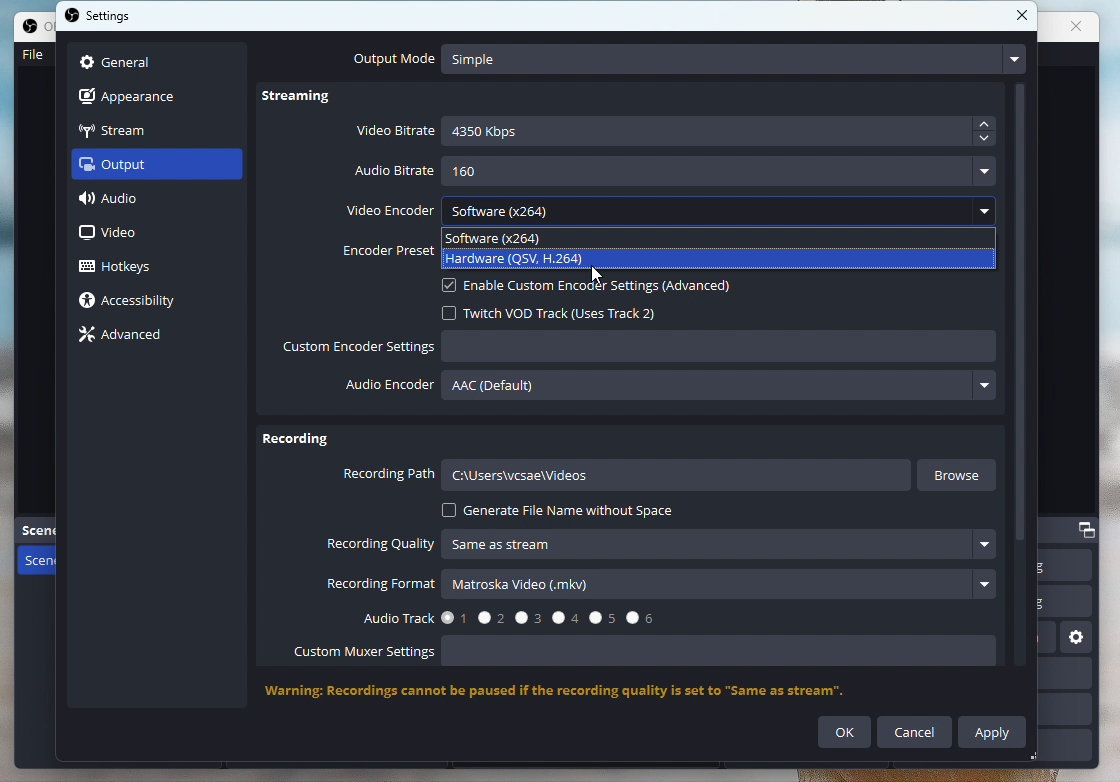 The image size is (1120, 782). Describe the element at coordinates (641, 349) in the screenshot. I see `Custom encoder Settings` at that location.